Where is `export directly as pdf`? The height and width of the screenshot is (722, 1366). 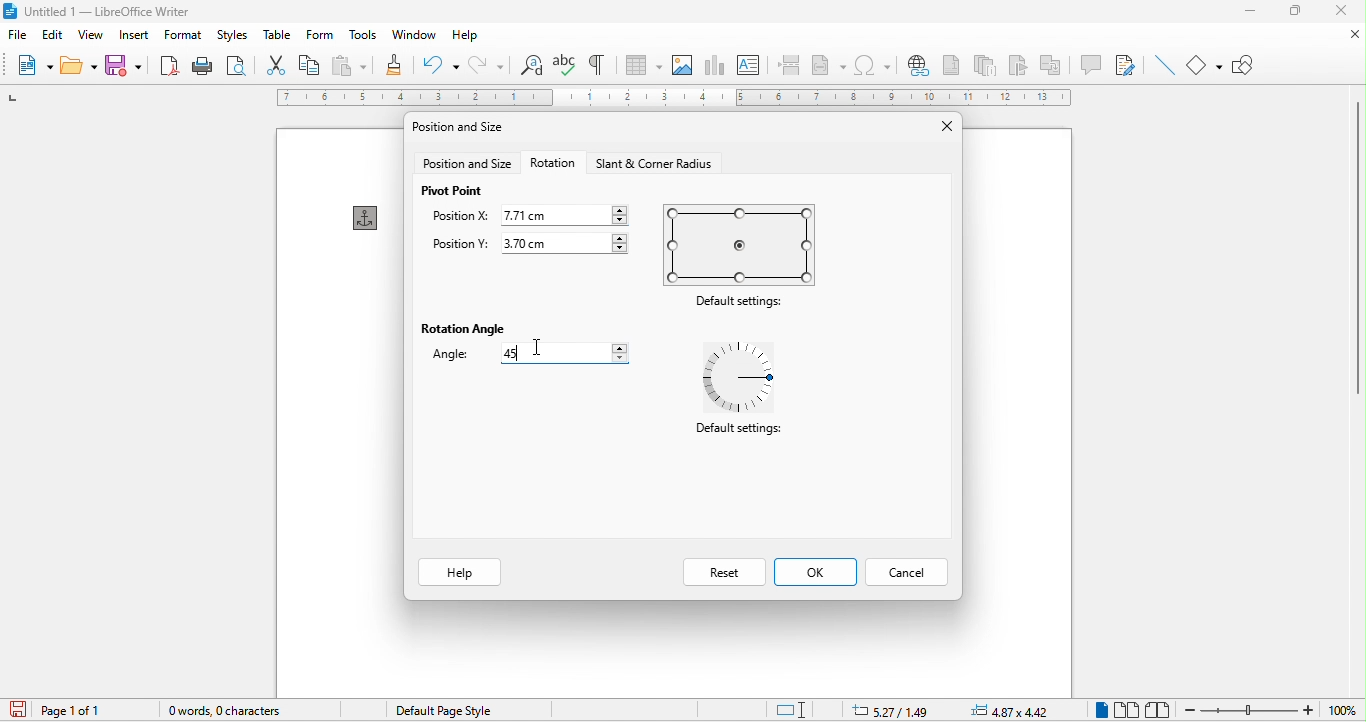 export directly as pdf is located at coordinates (169, 64).